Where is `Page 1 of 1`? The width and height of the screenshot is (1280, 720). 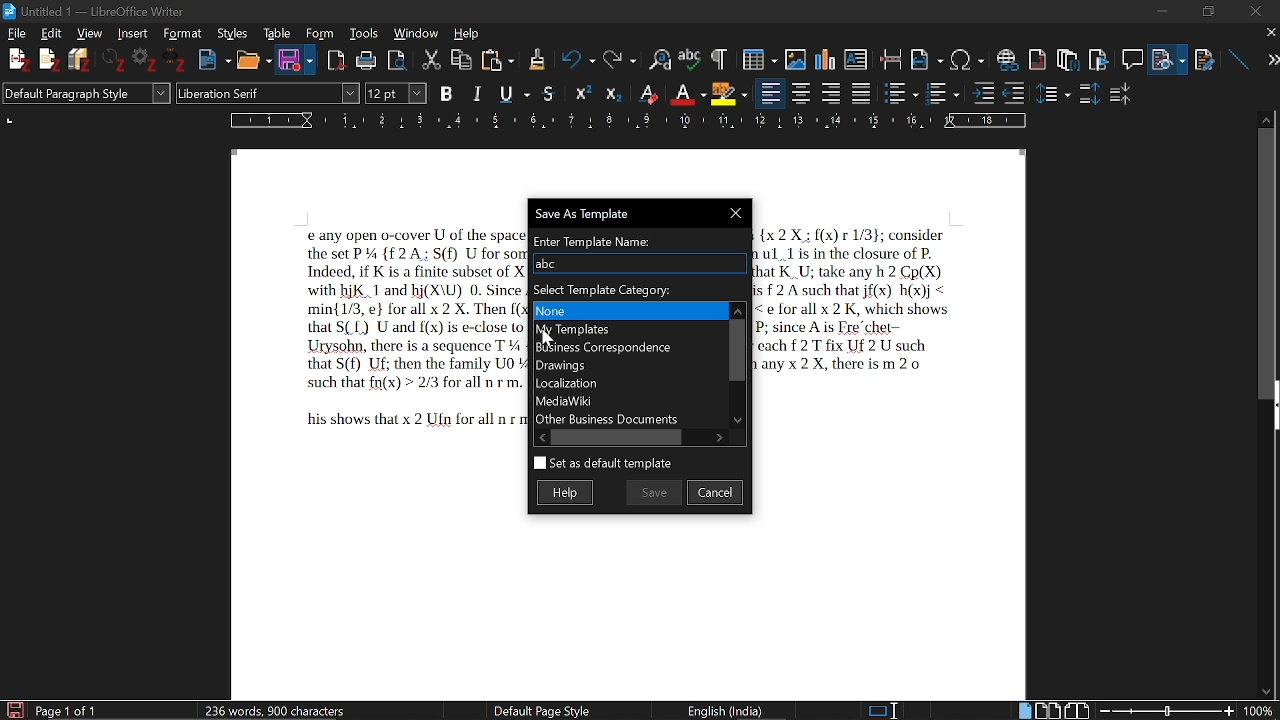
Page 1 of 1 is located at coordinates (74, 710).